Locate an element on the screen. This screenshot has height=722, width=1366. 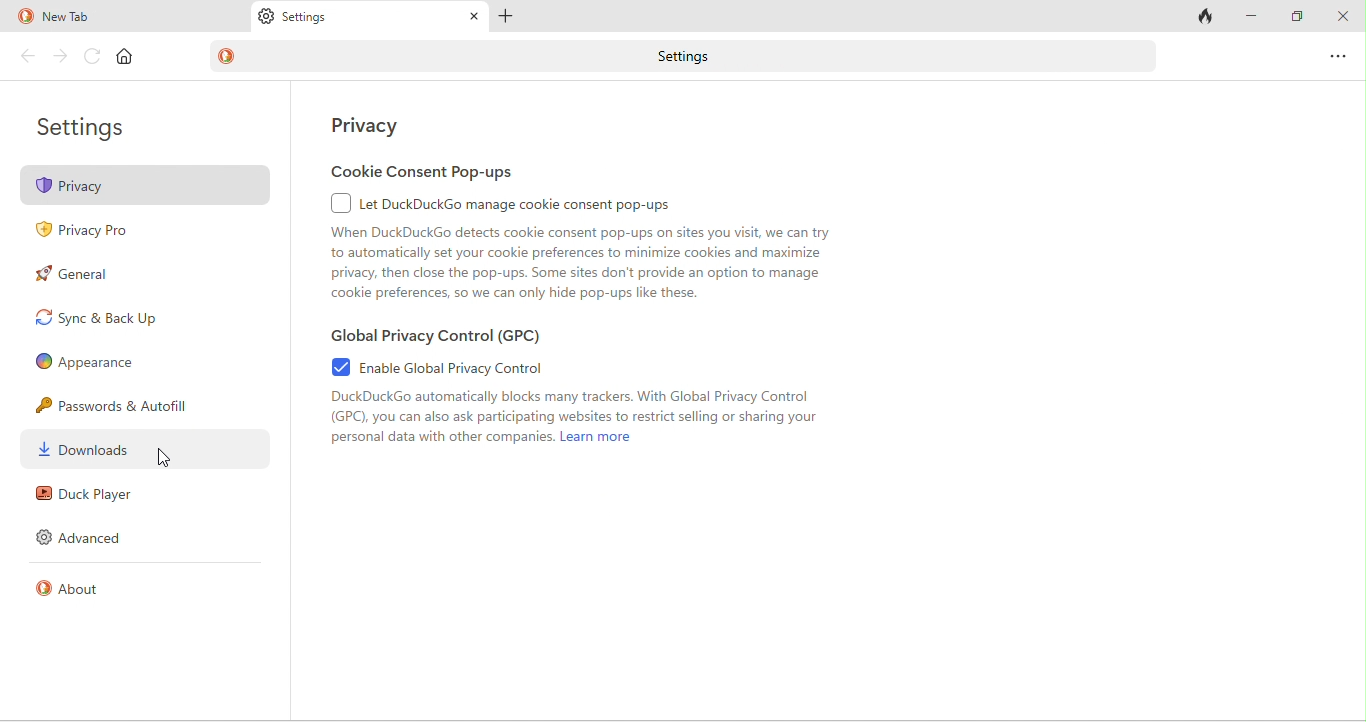
plus tab is located at coordinates (504, 14).